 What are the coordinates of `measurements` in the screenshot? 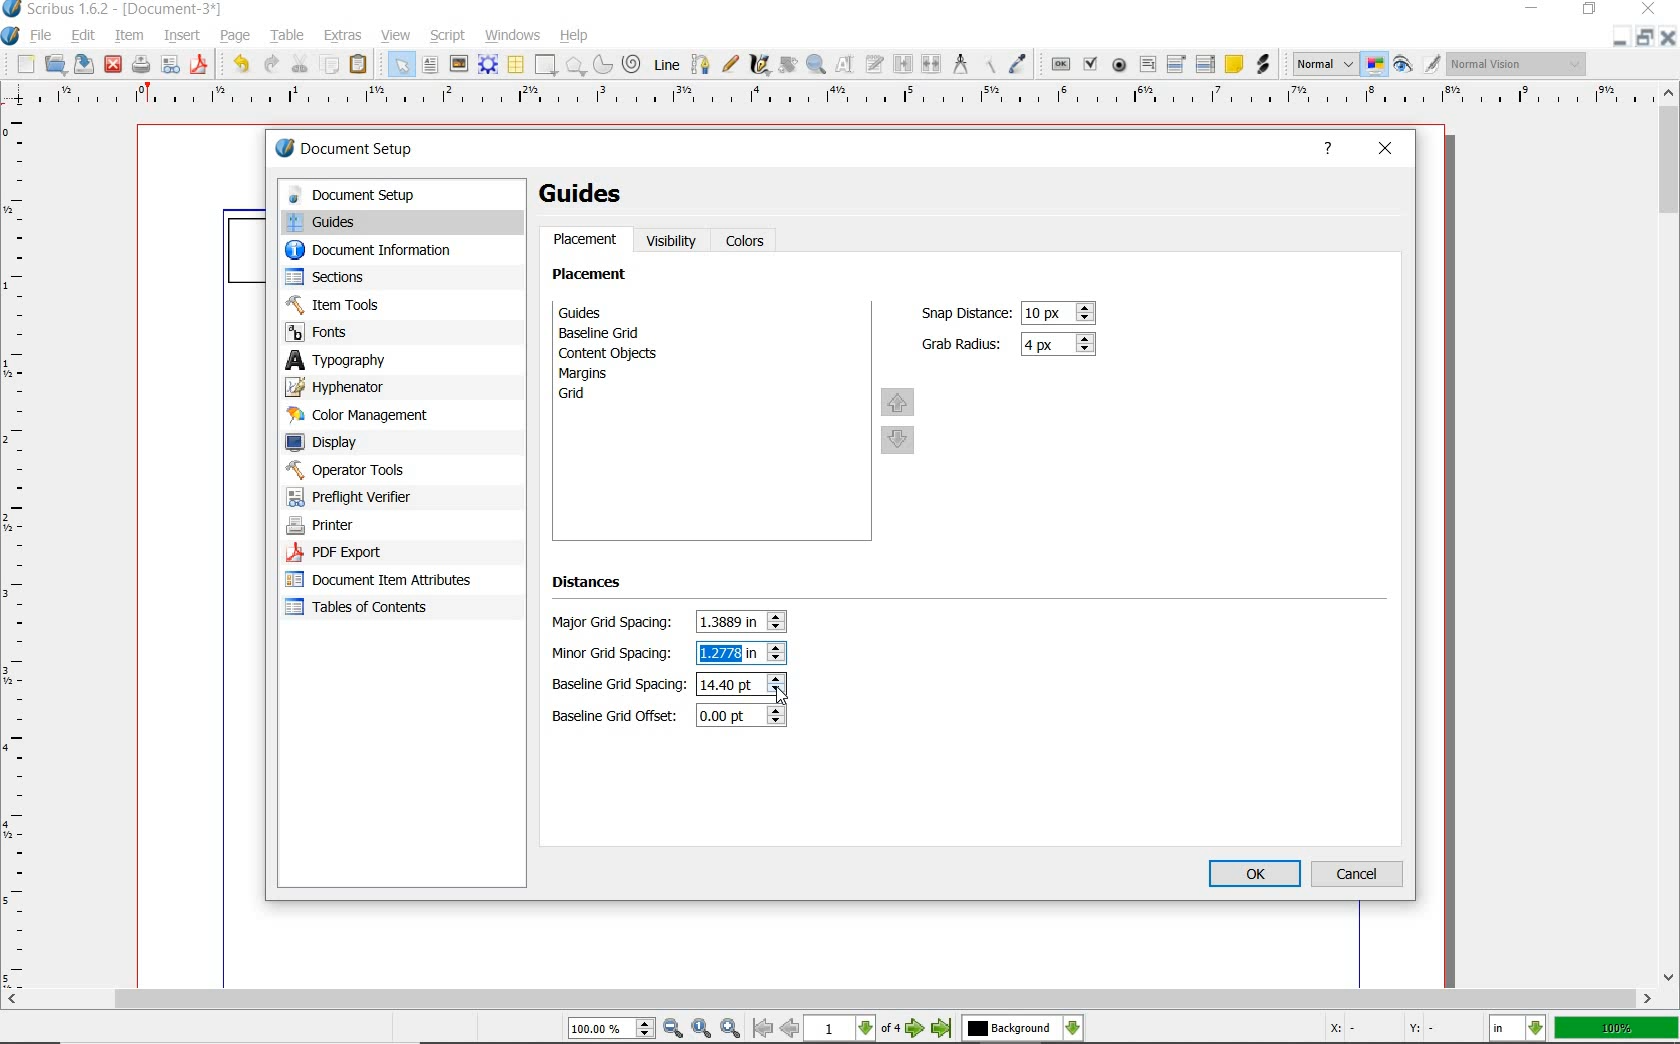 It's located at (958, 63).